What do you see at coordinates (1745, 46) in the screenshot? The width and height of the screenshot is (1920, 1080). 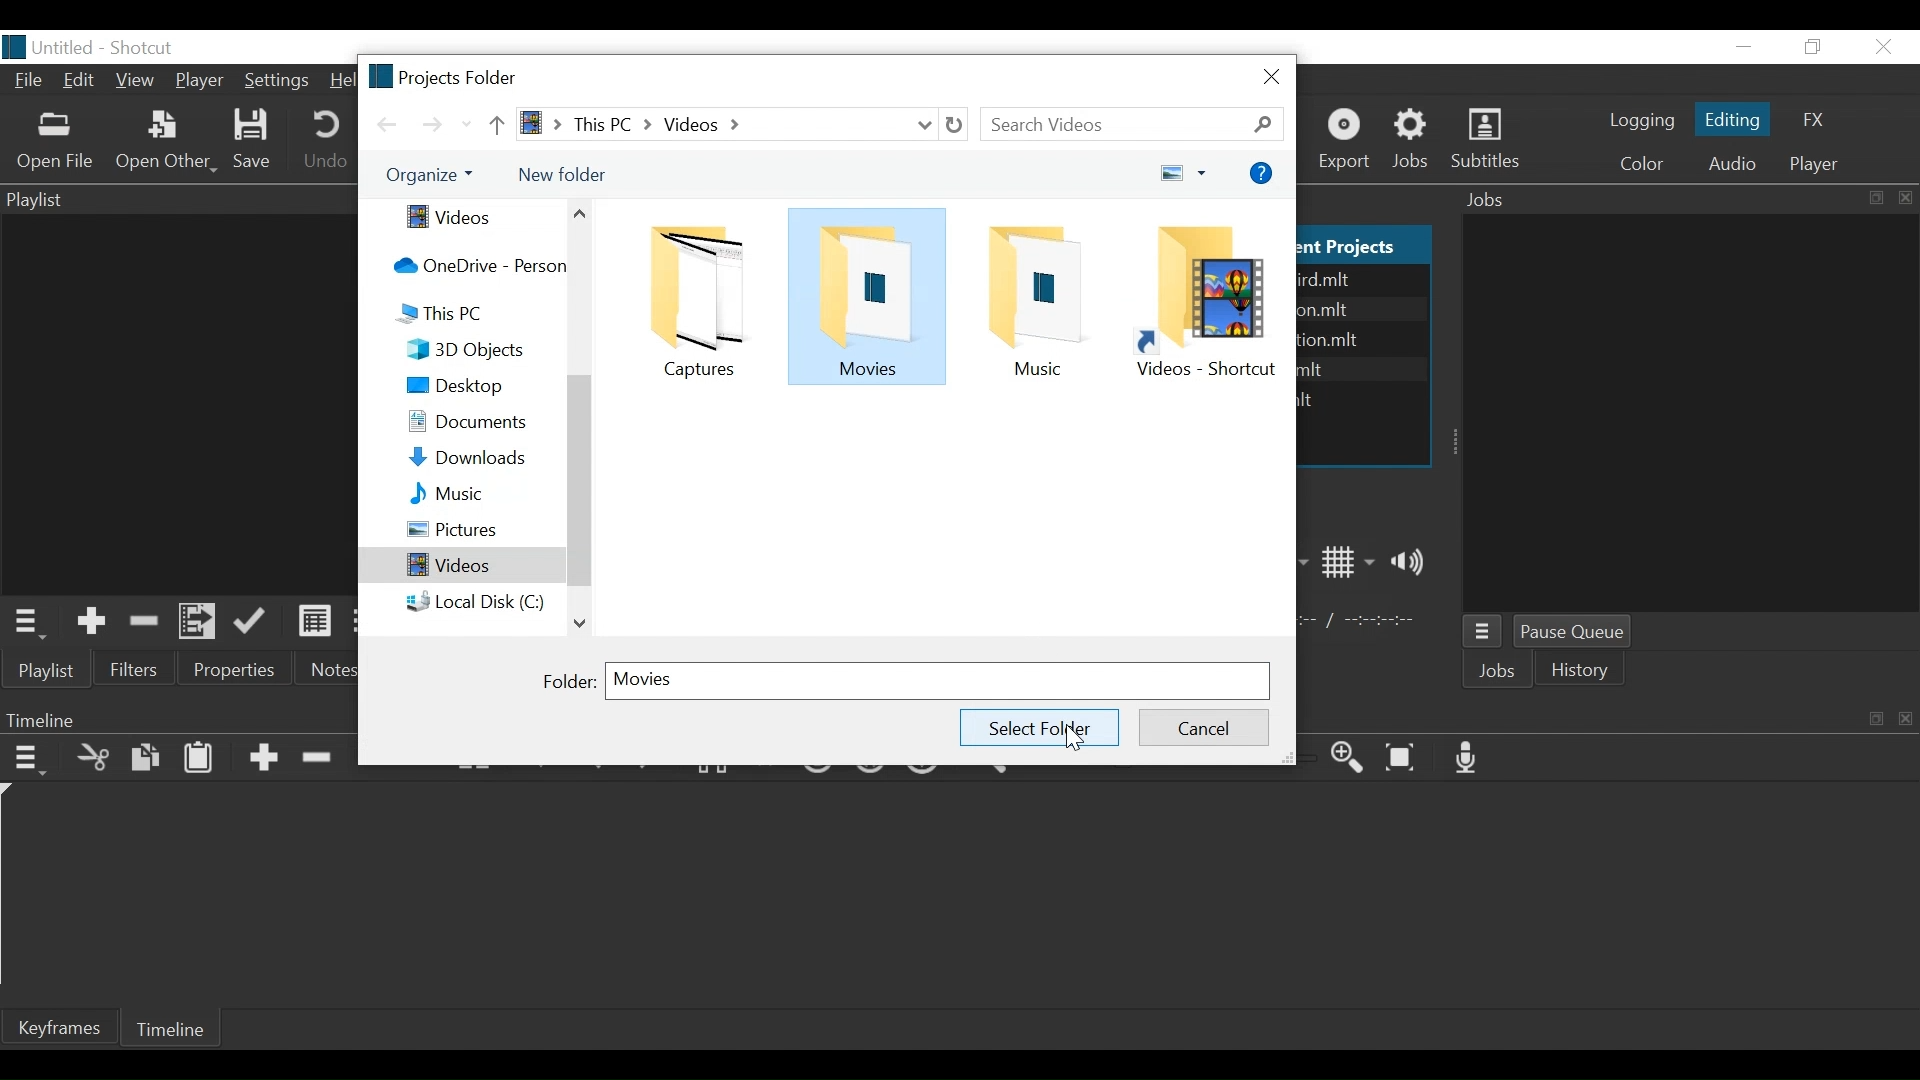 I see `minimize` at bounding box center [1745, 46].